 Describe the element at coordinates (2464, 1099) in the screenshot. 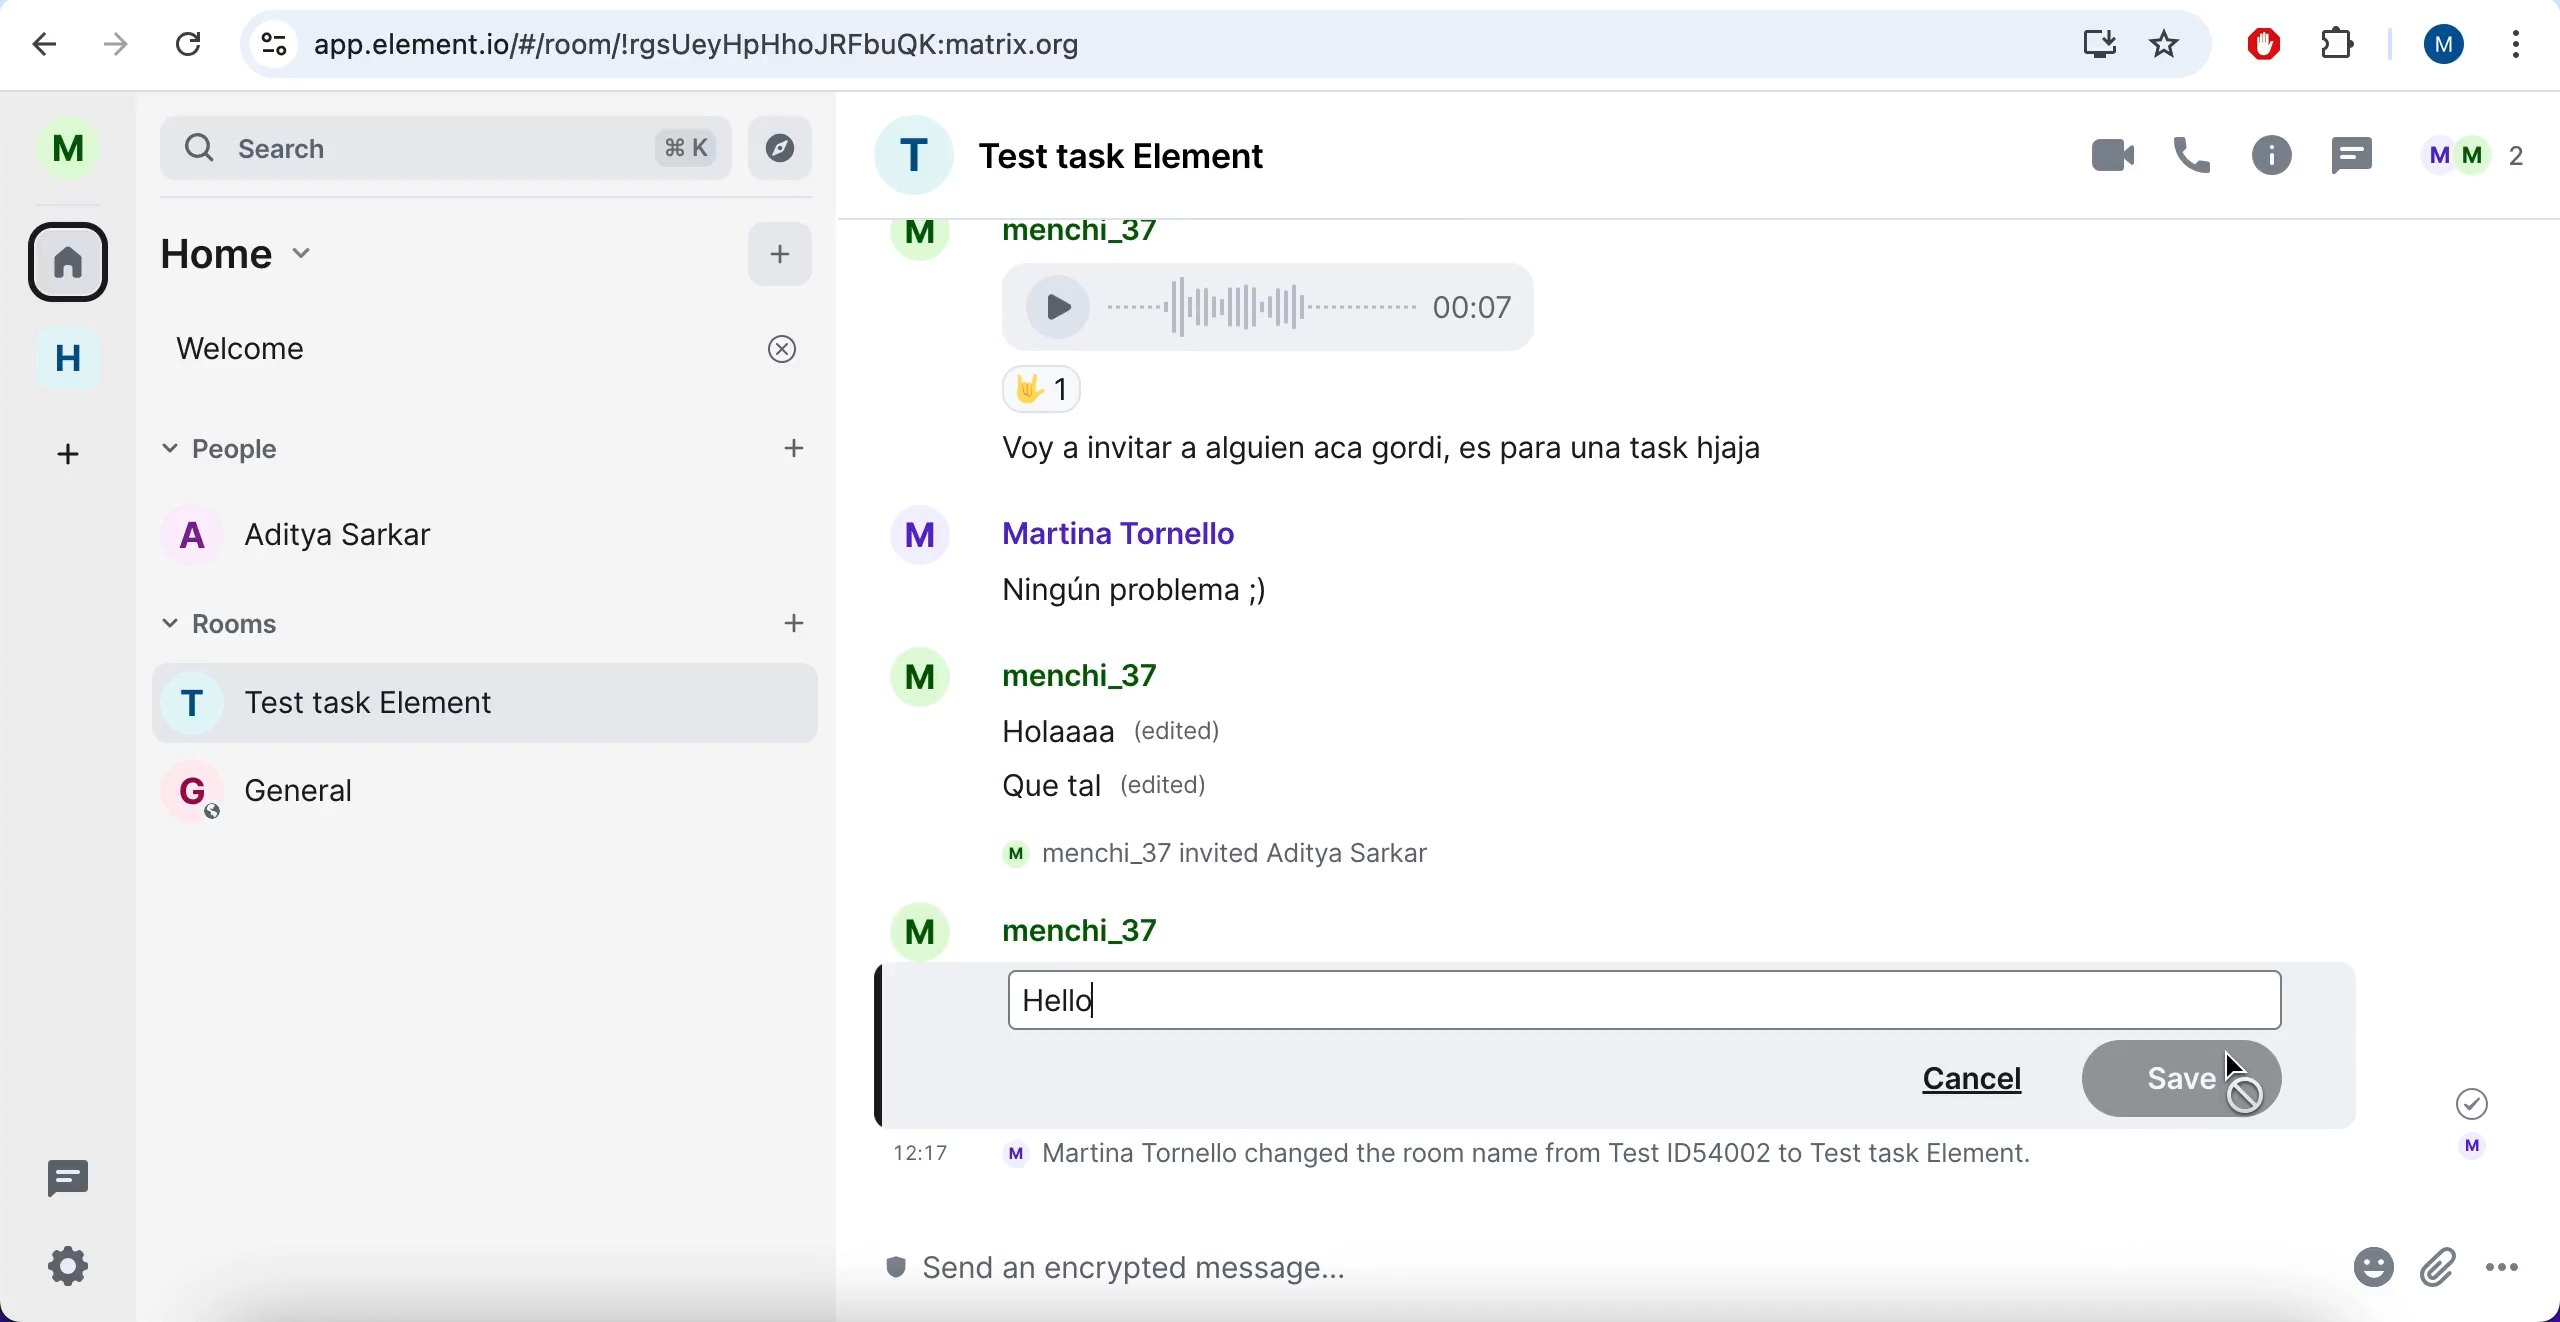

I see `message sent` at that location.